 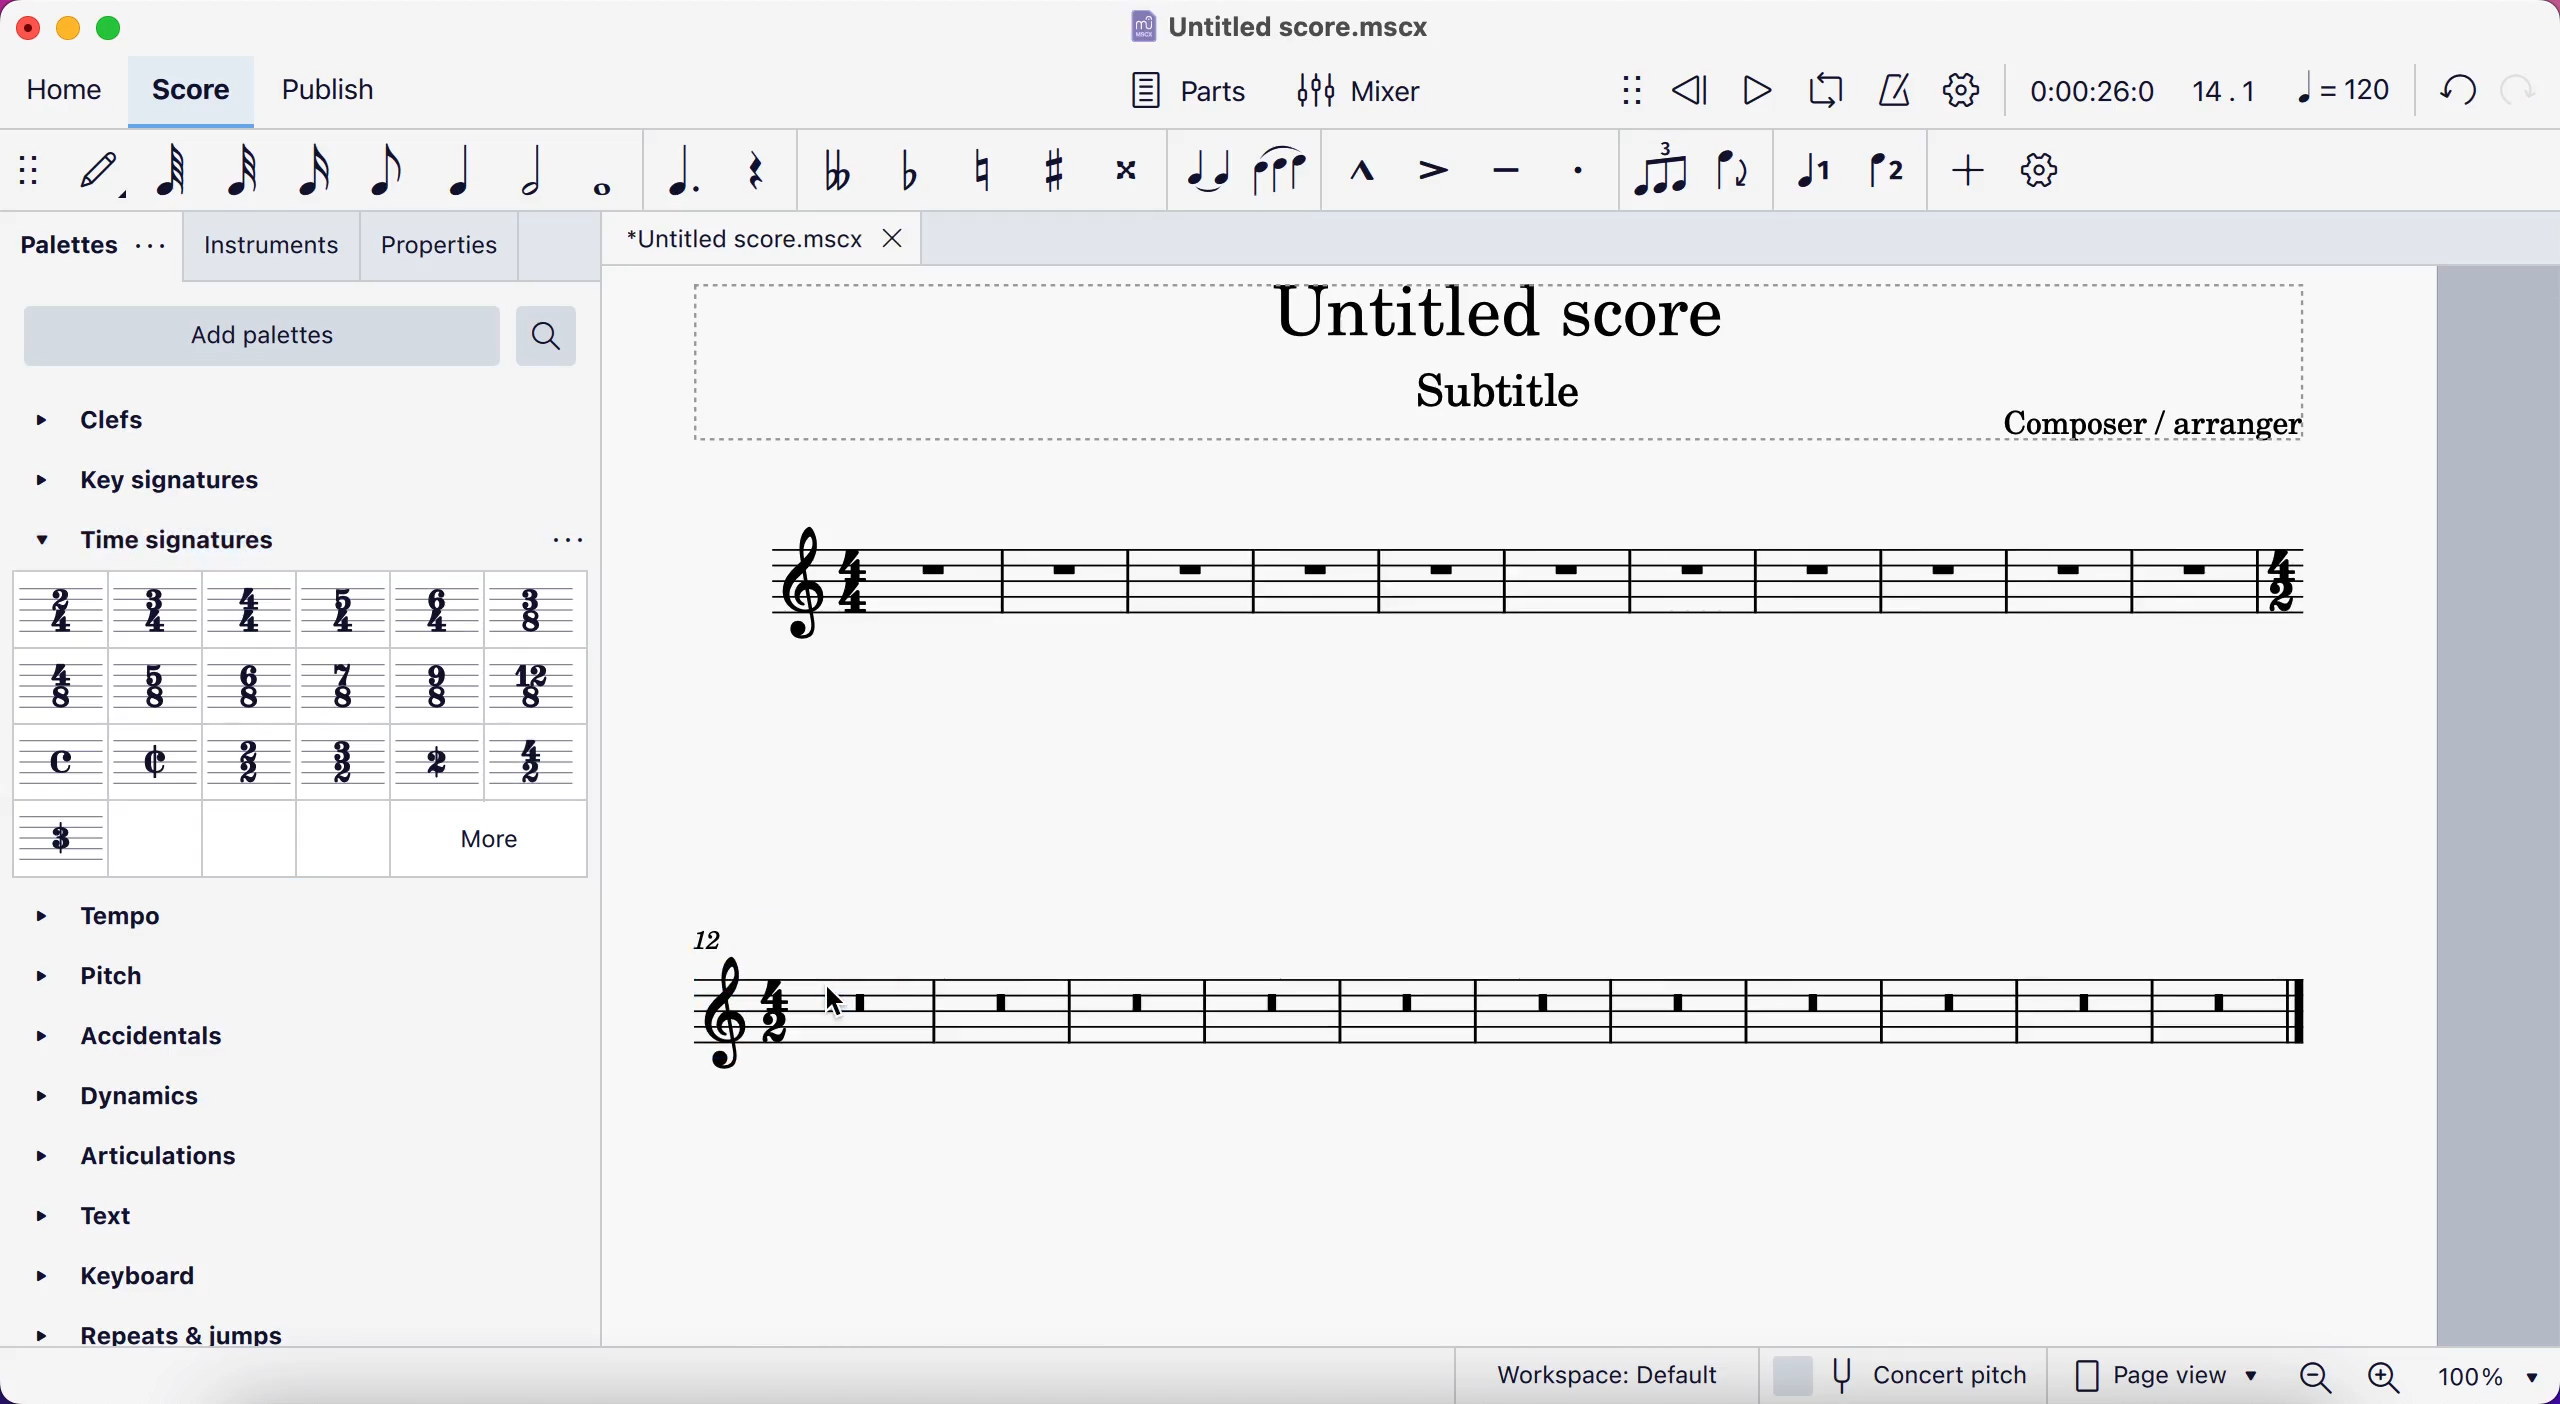 I want to click on page view, so click(x=2096, y=1375).